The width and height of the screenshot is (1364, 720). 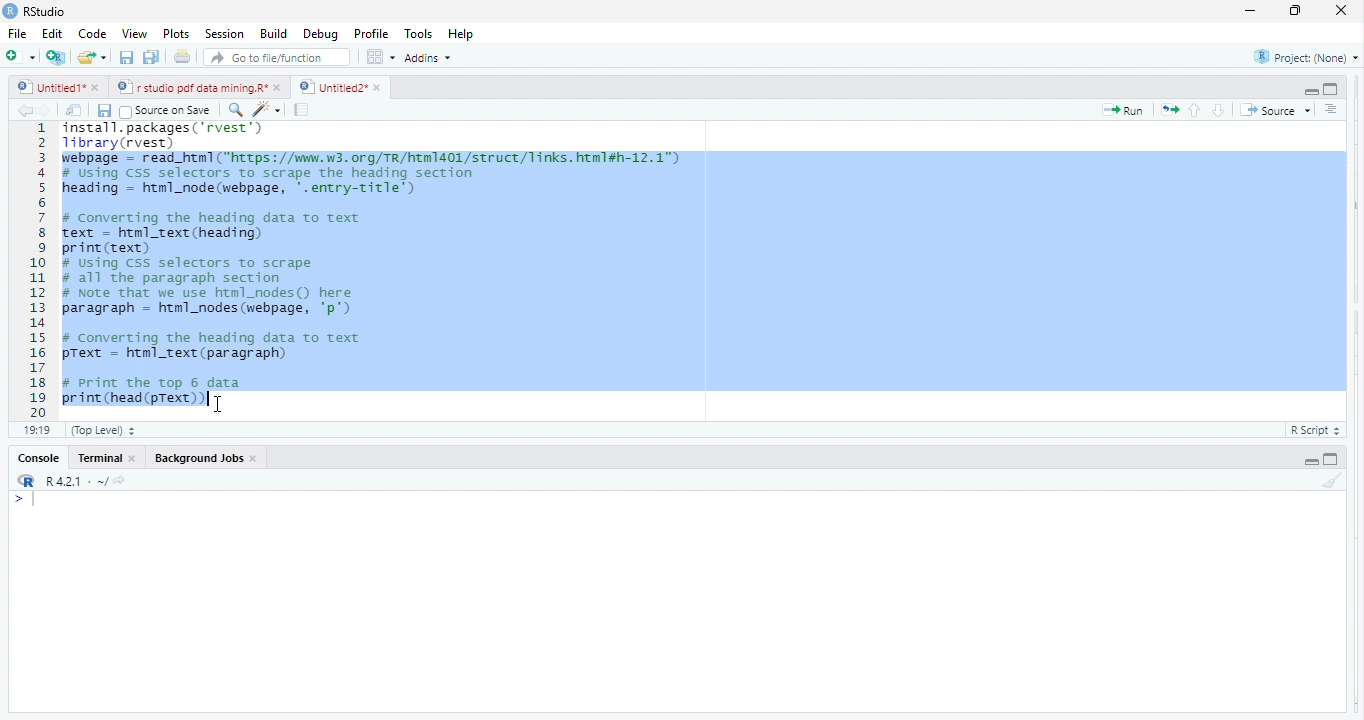 What do you see at coordinates (104, 430) in the screenshot?
I see `(top Level)` at bounding box center [104, 430].